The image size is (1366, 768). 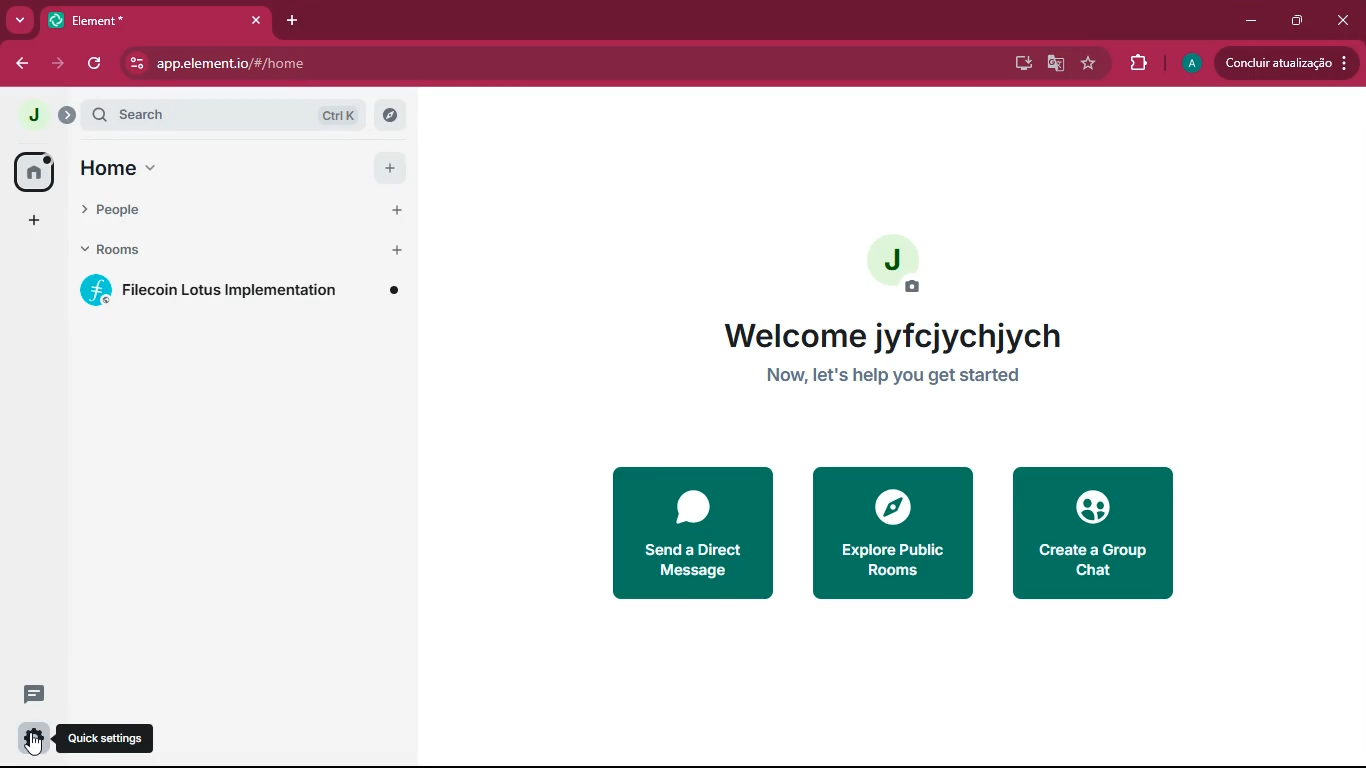 I want to click on Filecoin Lotus Implementation, so click(x=245, y=289).